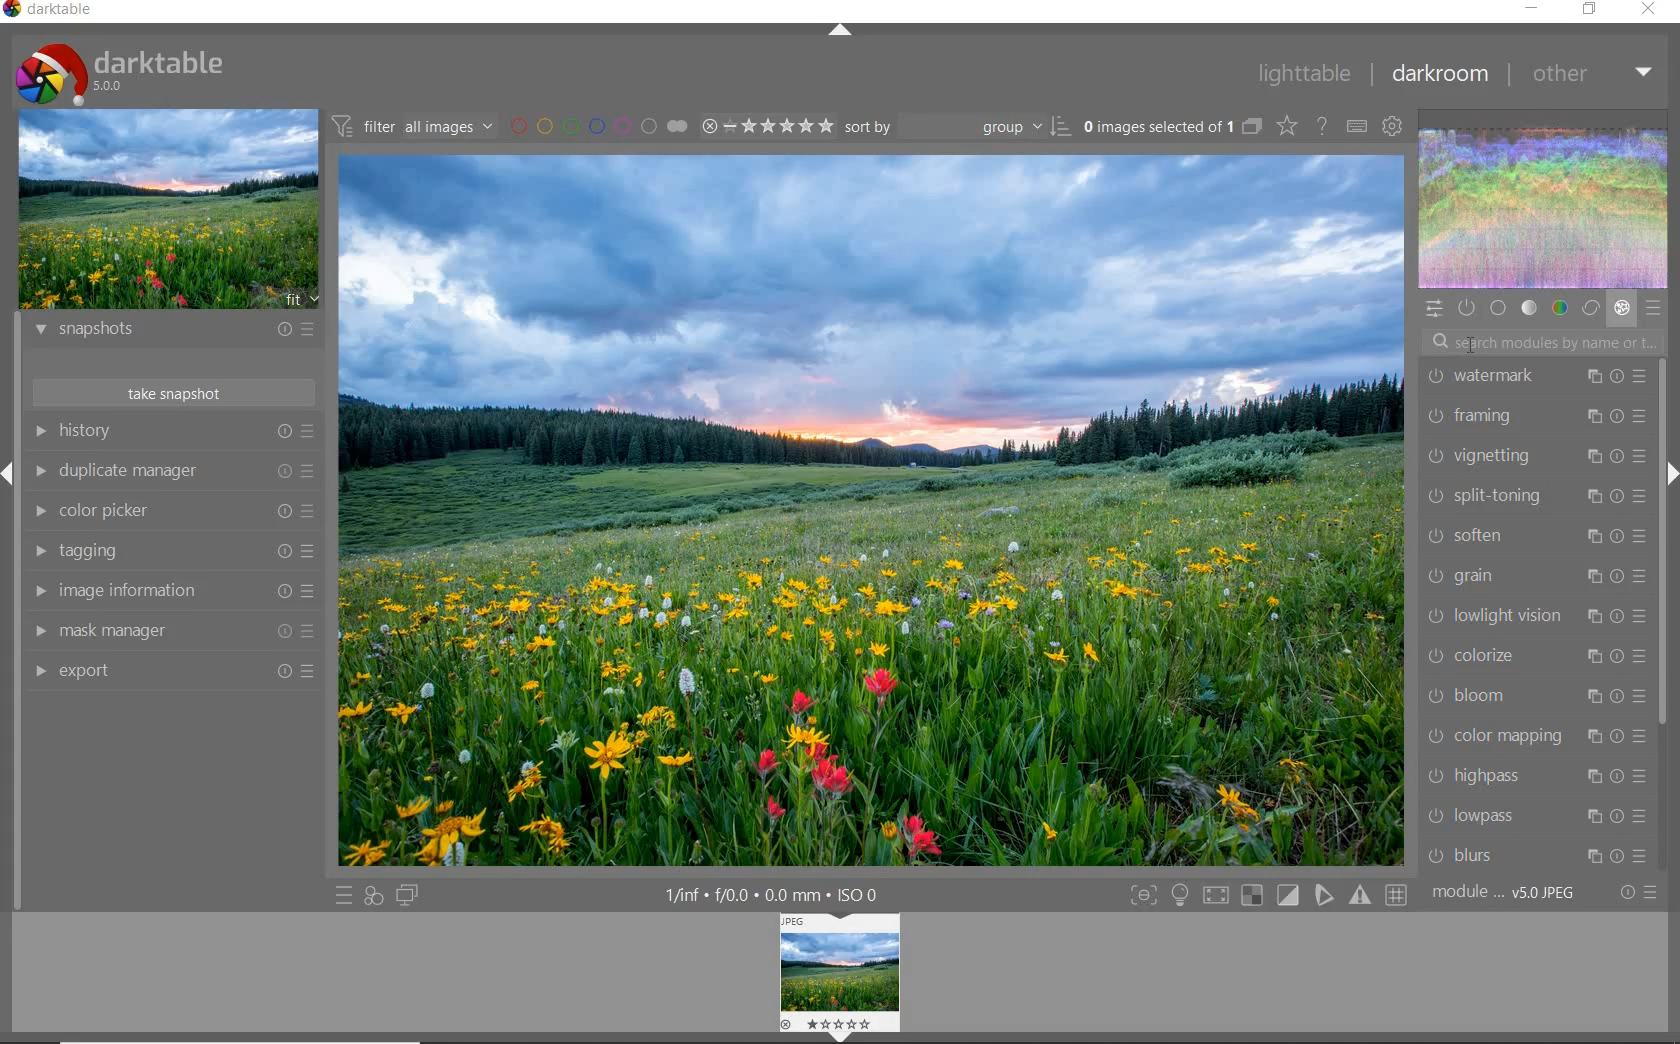  What do you see at coordinates (1465, 308) in the screenshot?
I see `show only active modules` at bounding box center [1465, 308].